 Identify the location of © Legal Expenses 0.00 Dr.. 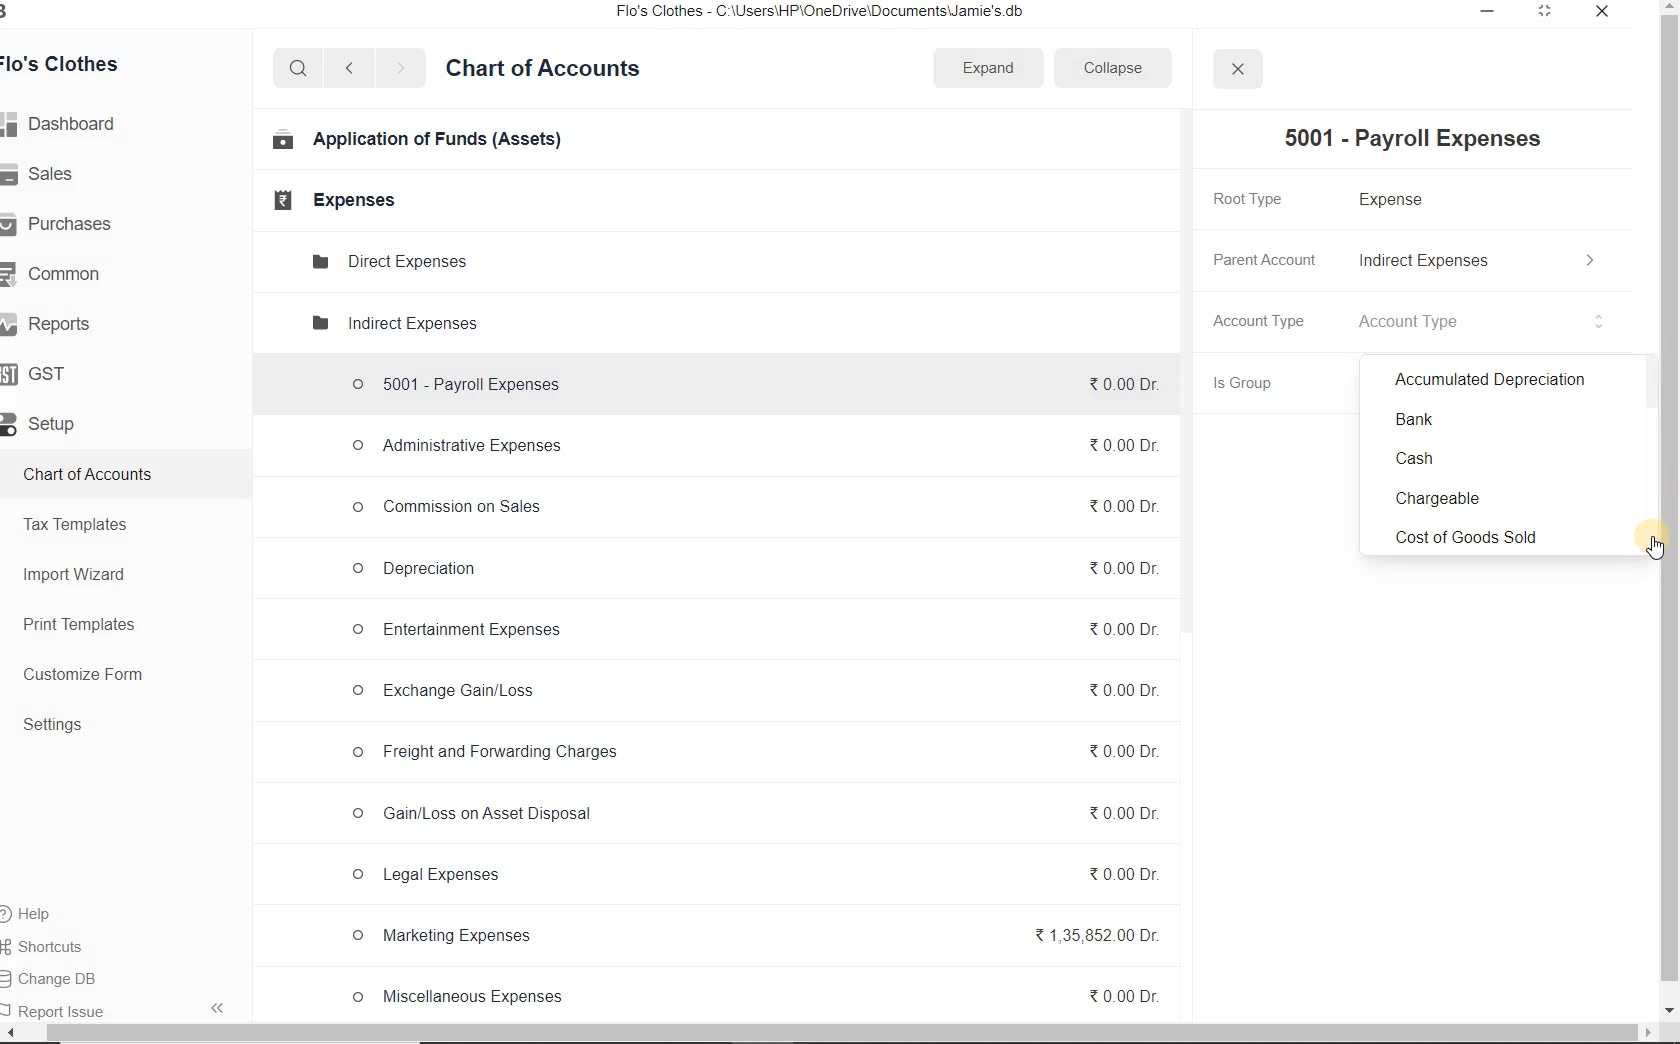
(751, 875).